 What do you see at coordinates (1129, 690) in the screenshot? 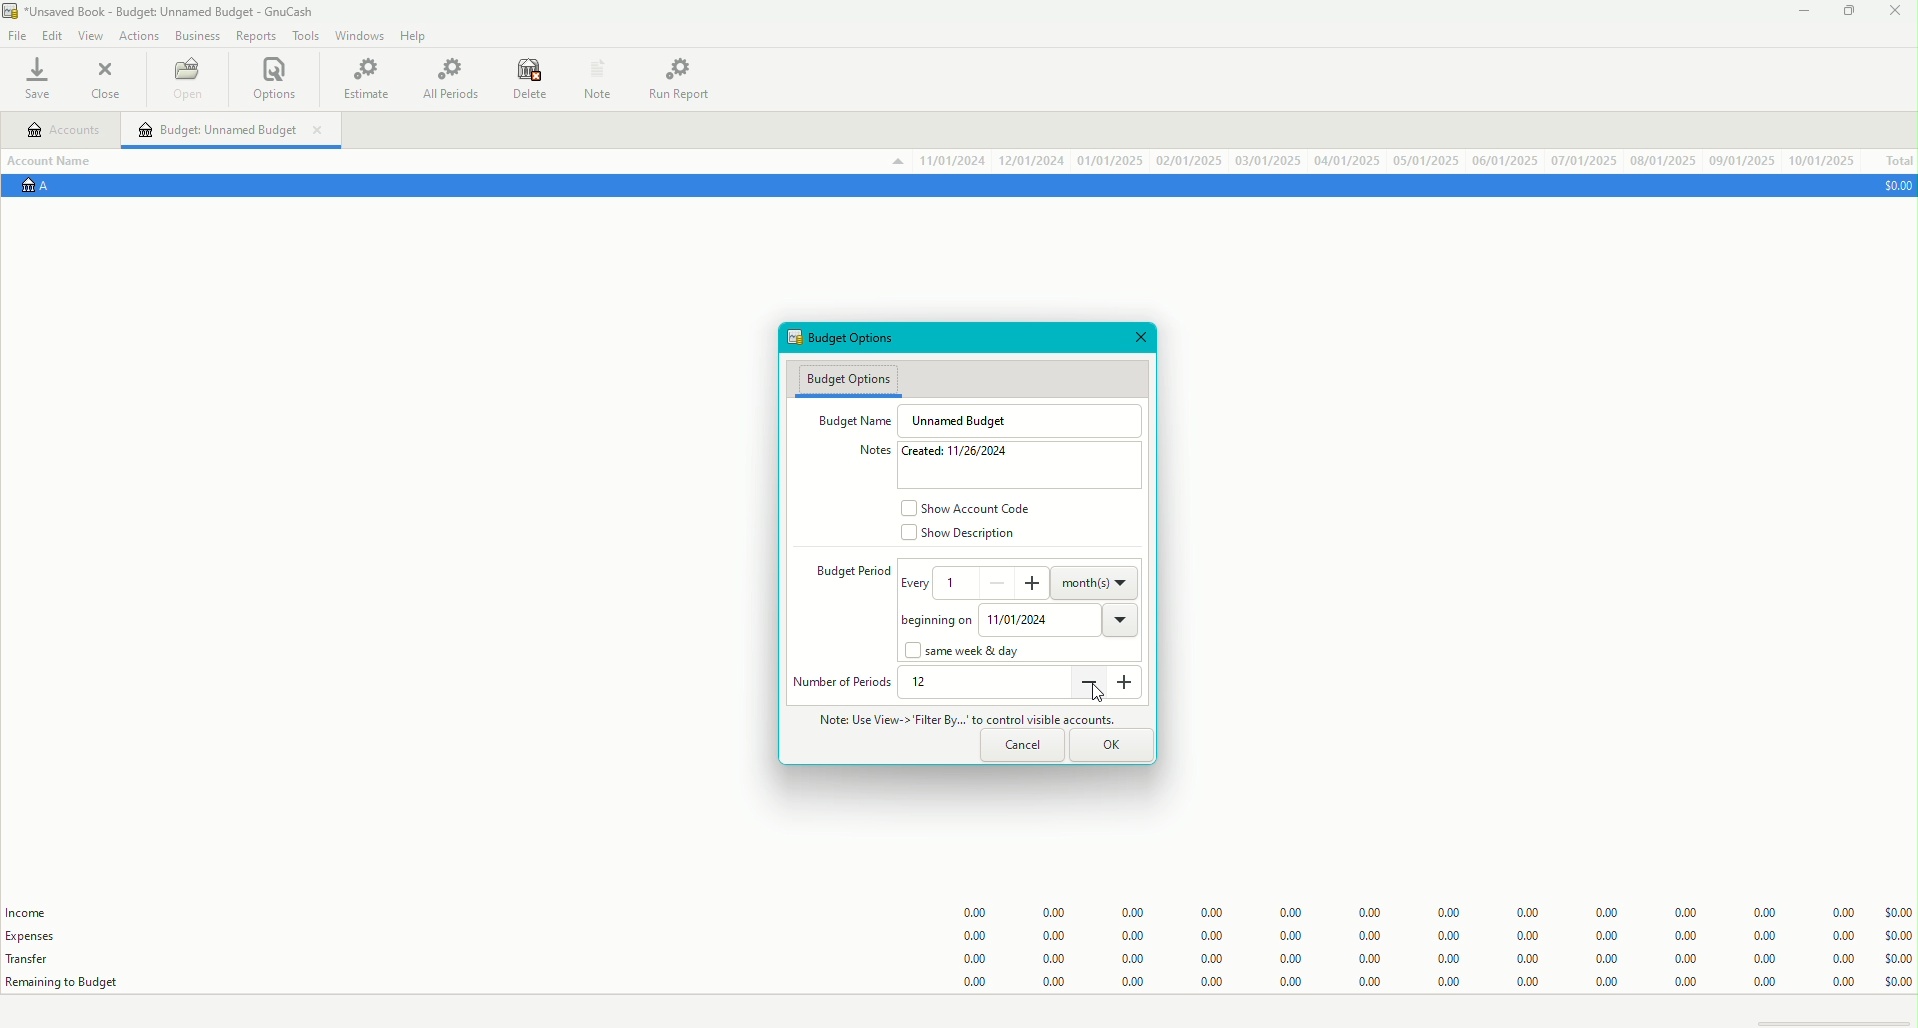
I see `increase` at bounding box center [1129, 690].